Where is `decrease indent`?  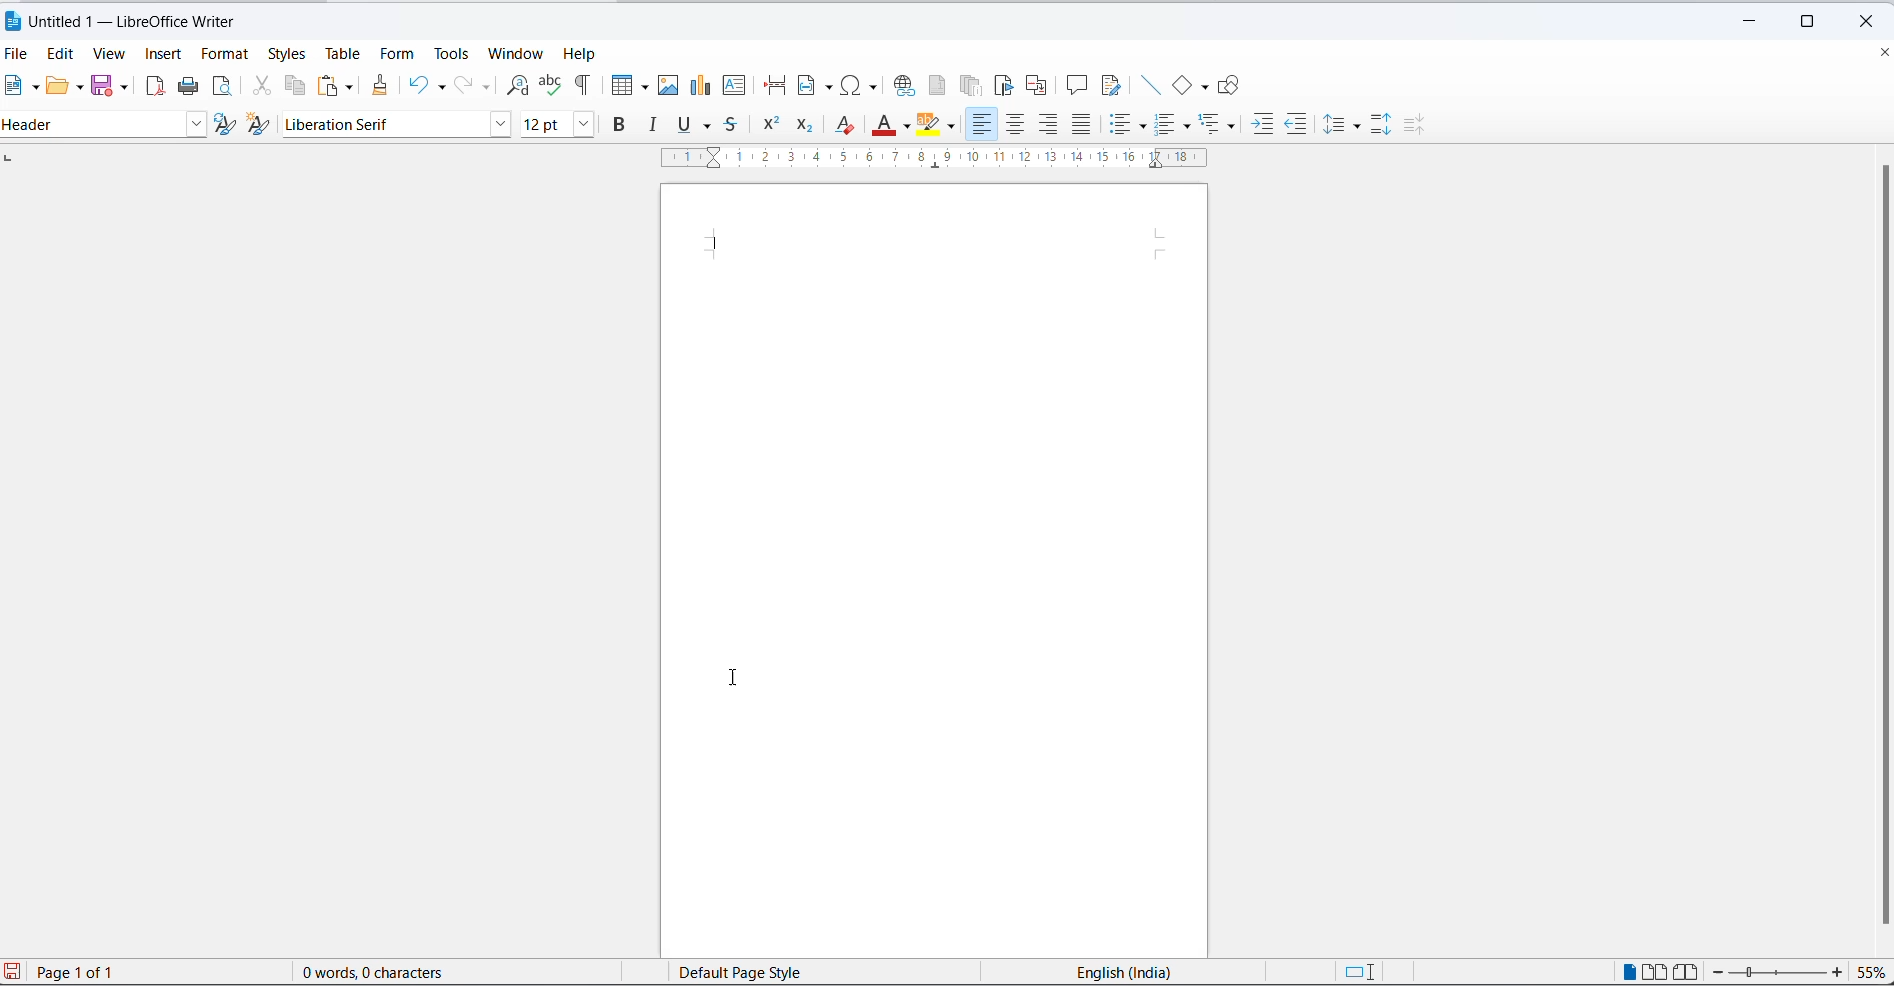
decrease indent is located at coordinates (1297, 125).